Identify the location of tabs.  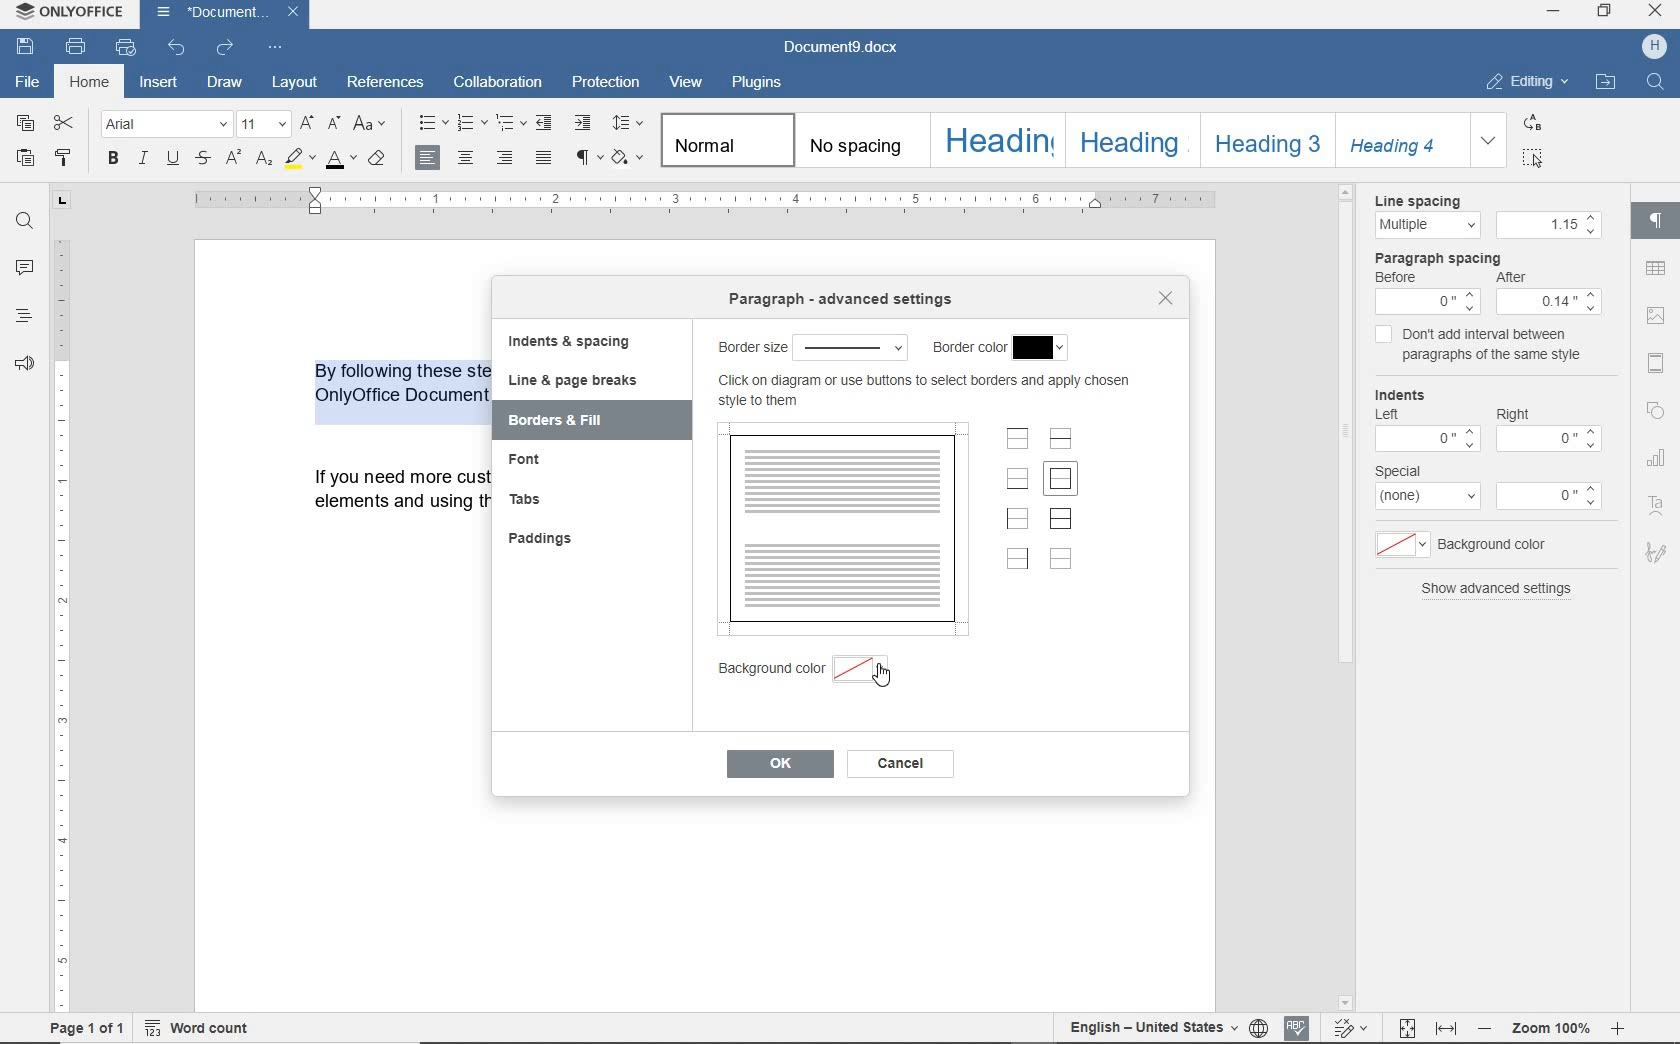
(533, 500).